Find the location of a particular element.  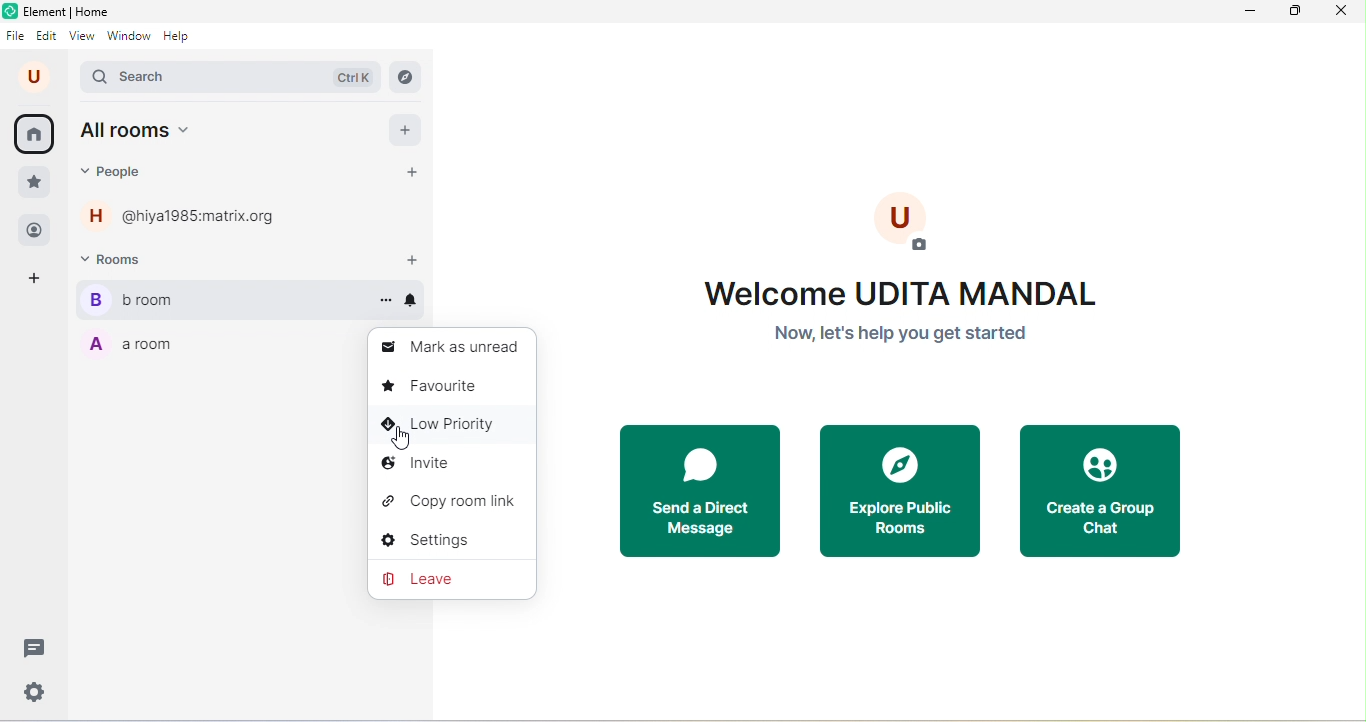

all rooms is located at coordinates (135, 129).